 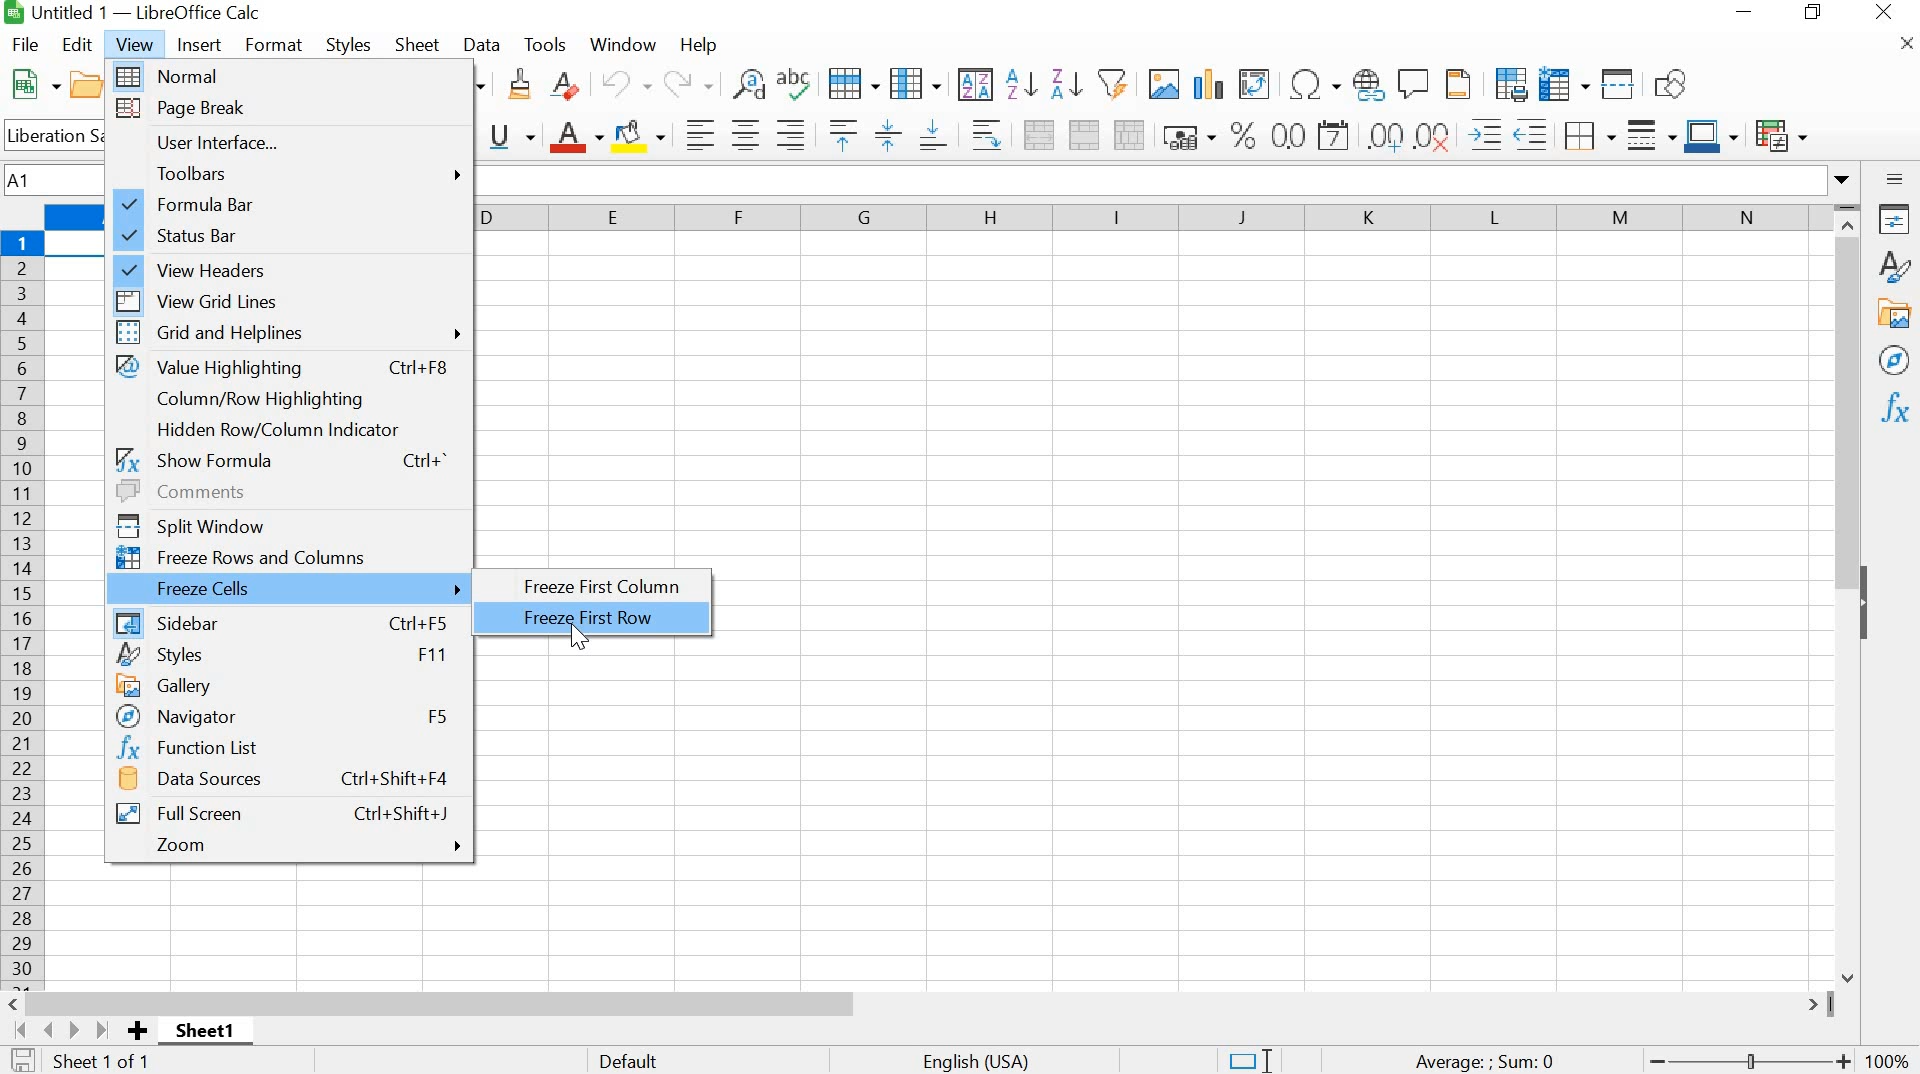 What do you see at coordinates (289, 235) in the screenshot?
I see `STATUS BAR` at bounding box center [289, 235].